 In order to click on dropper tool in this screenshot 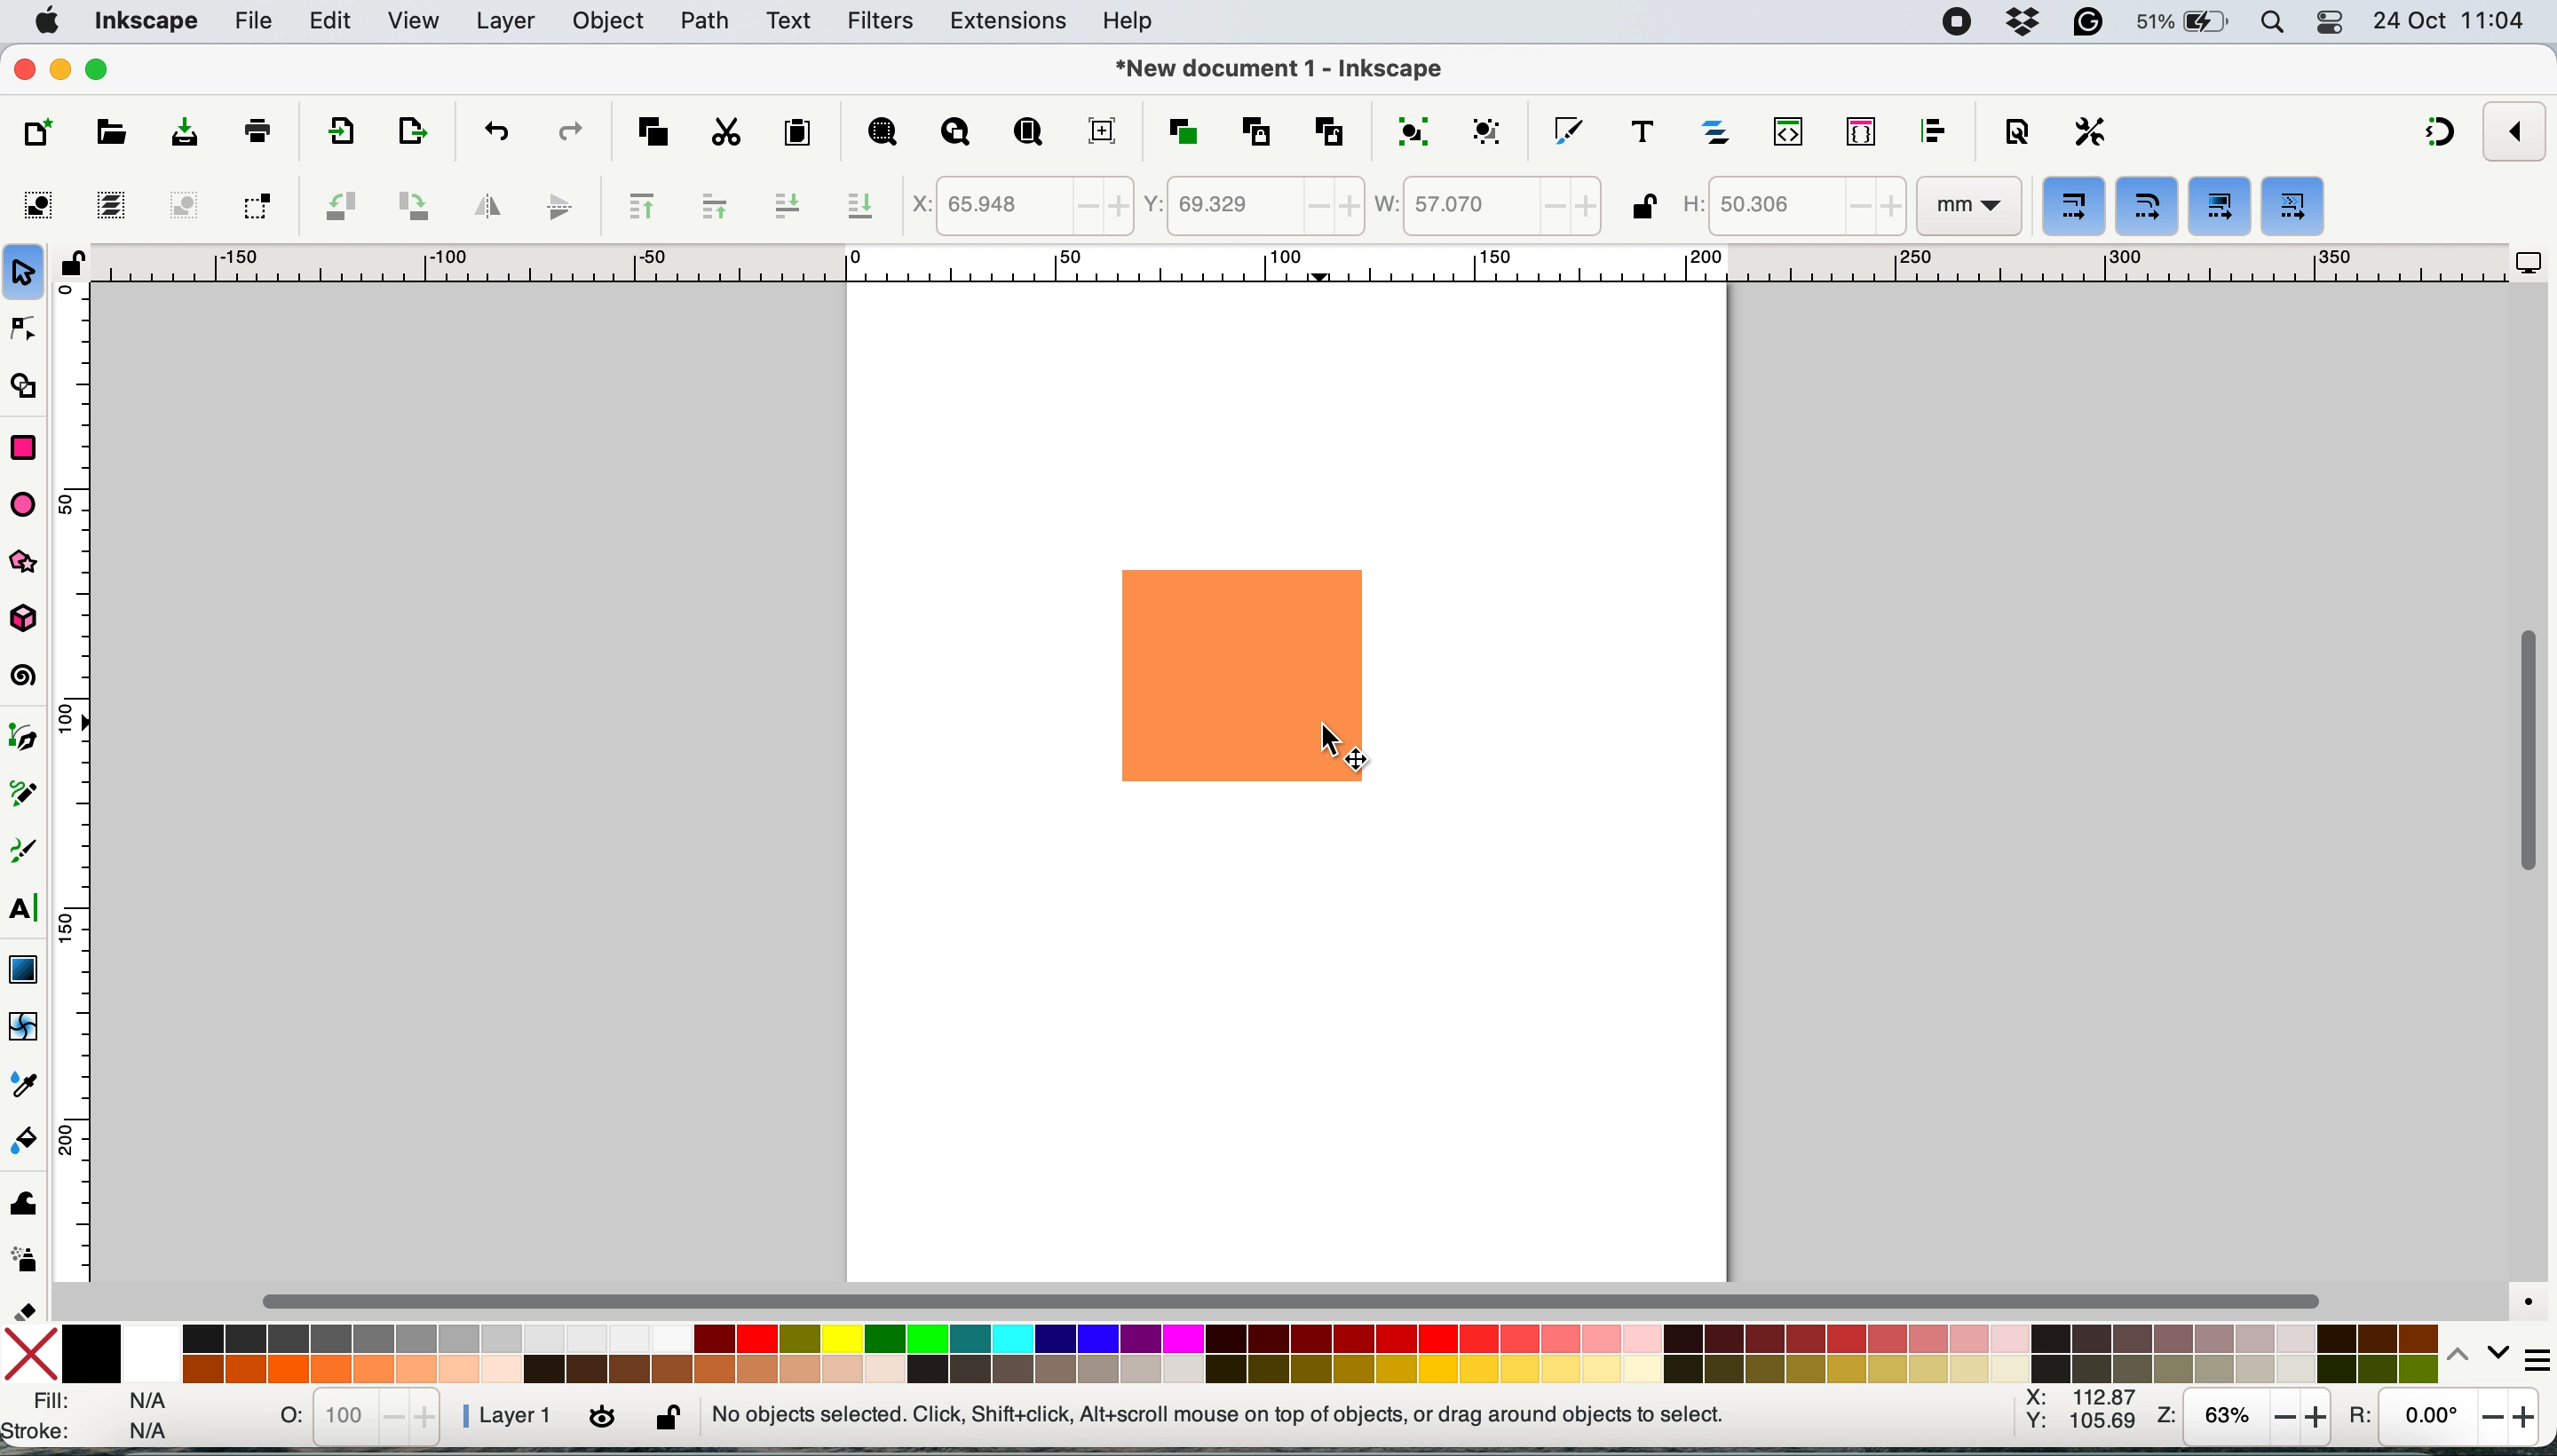, I will do `click(26, 1083)`.